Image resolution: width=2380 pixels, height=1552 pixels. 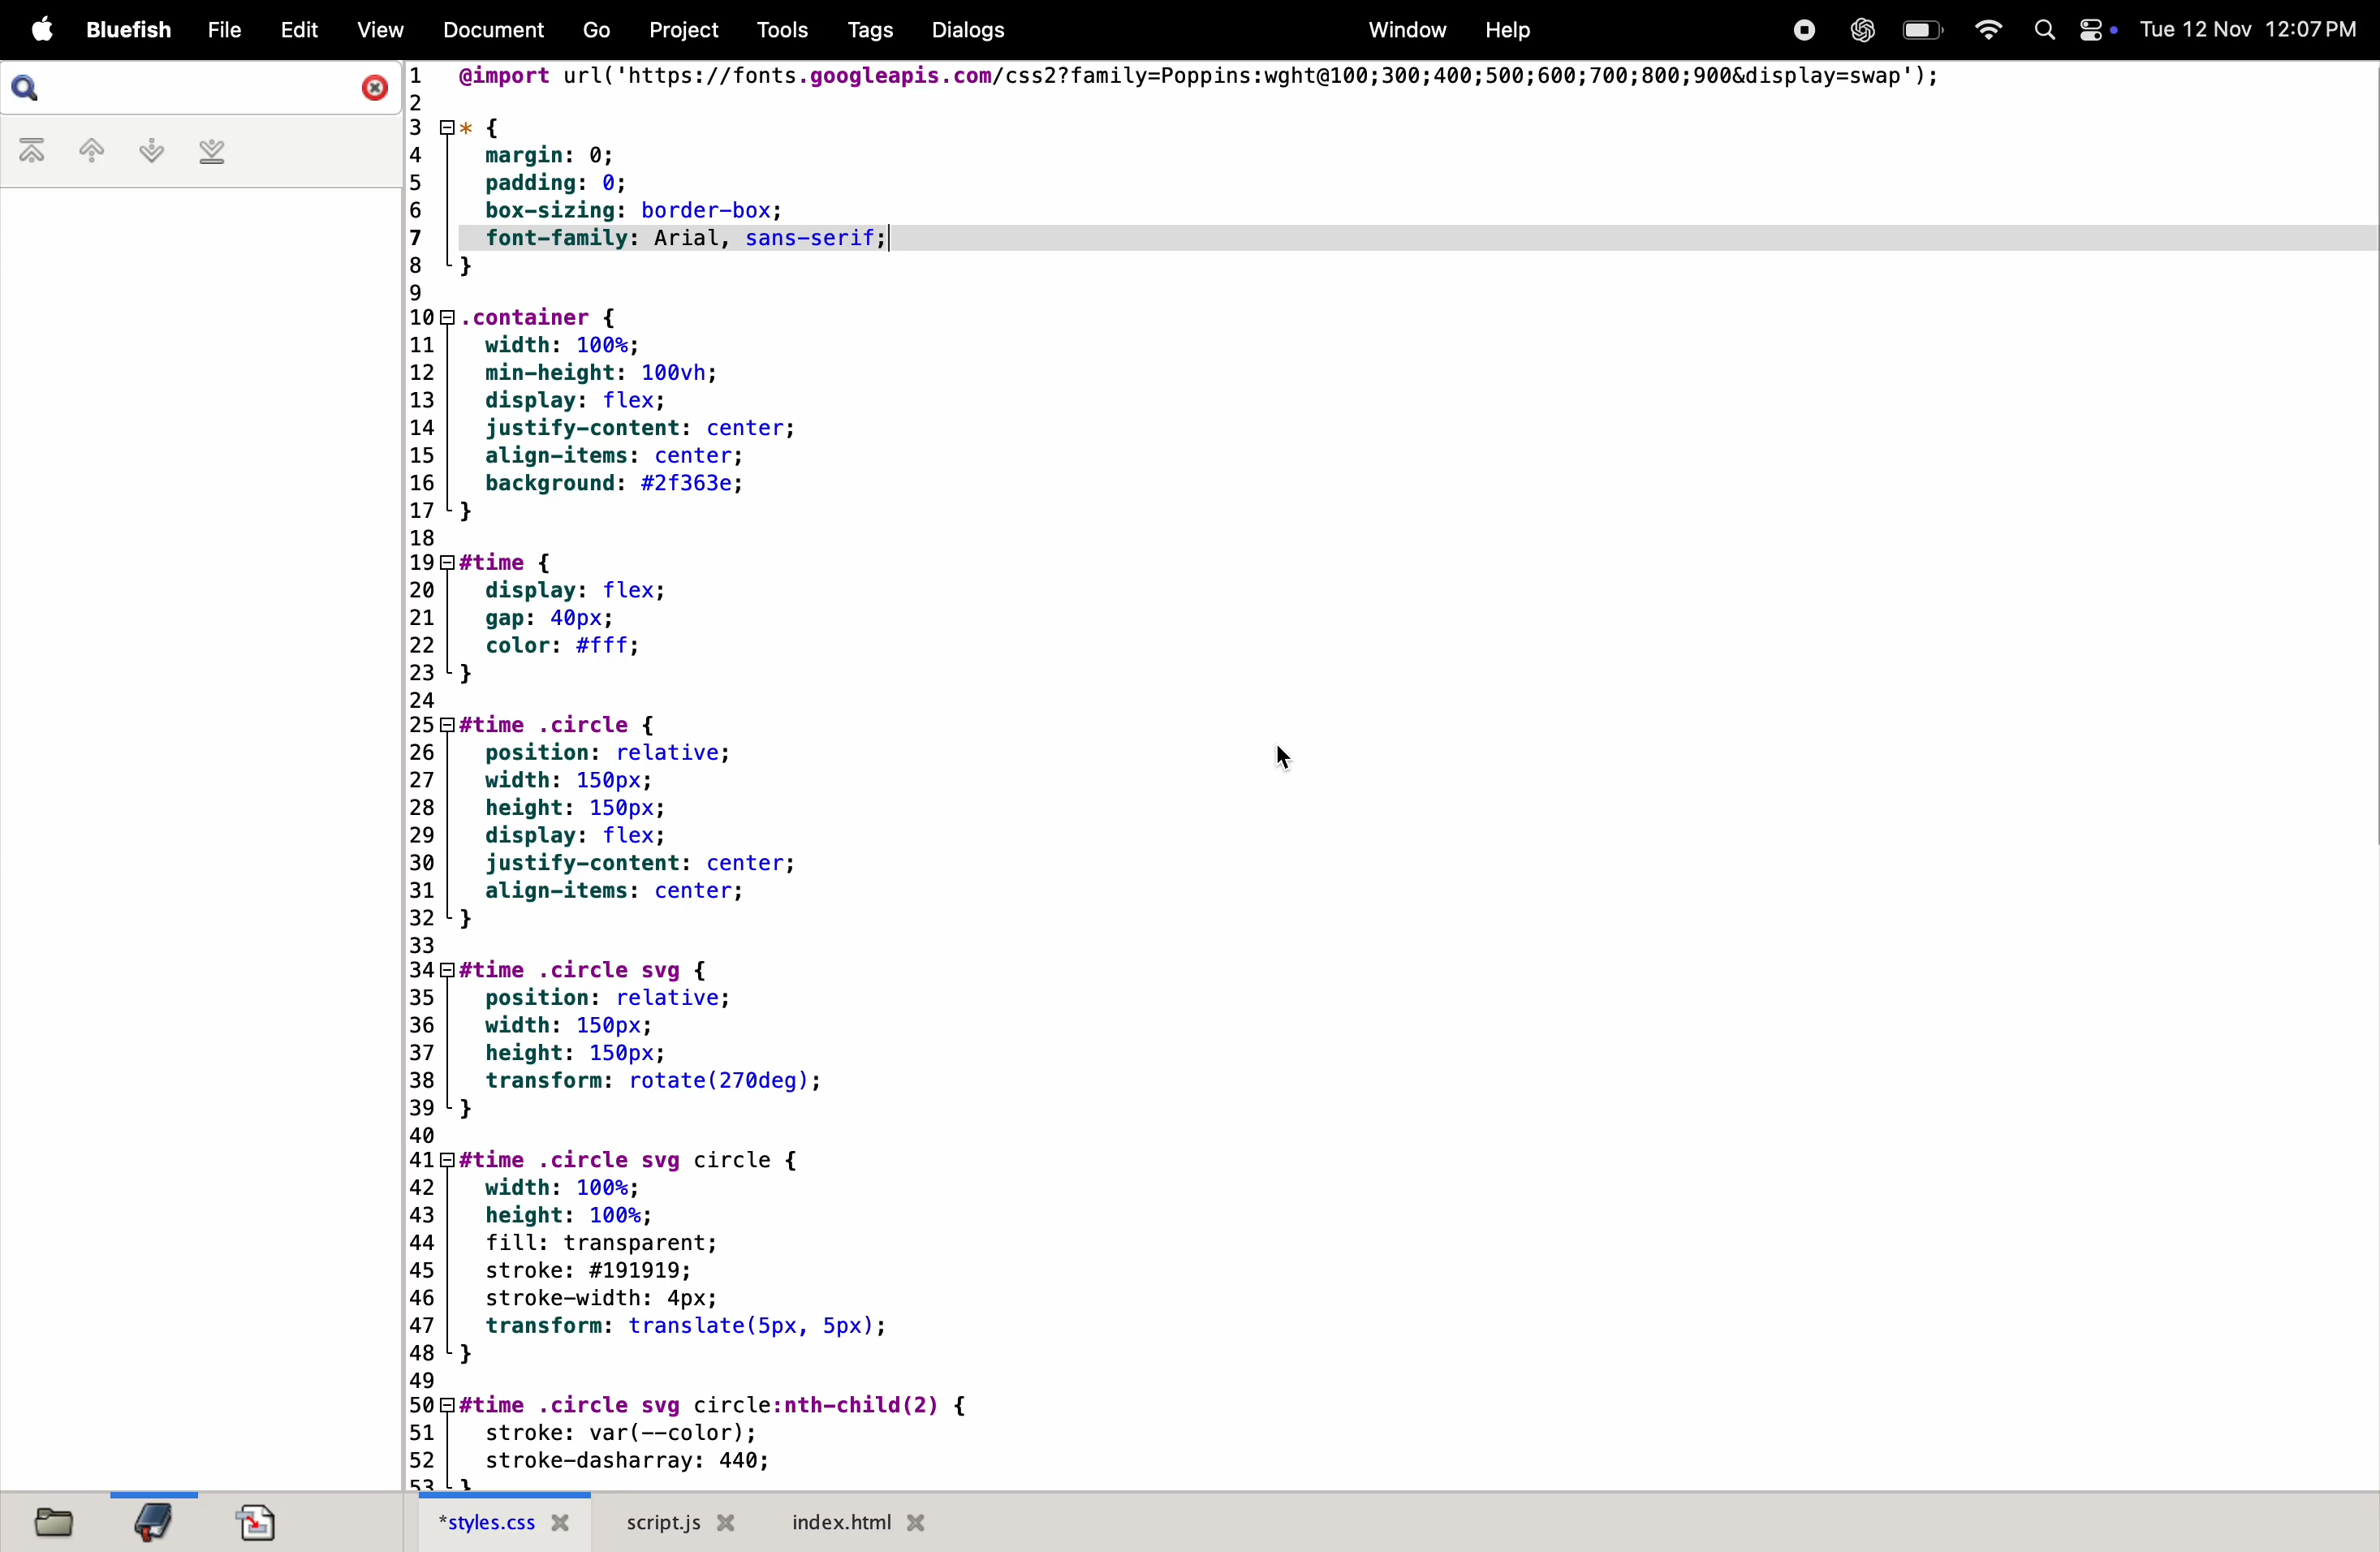 I want to click on previous bookmark, so click(x=79, y=150).